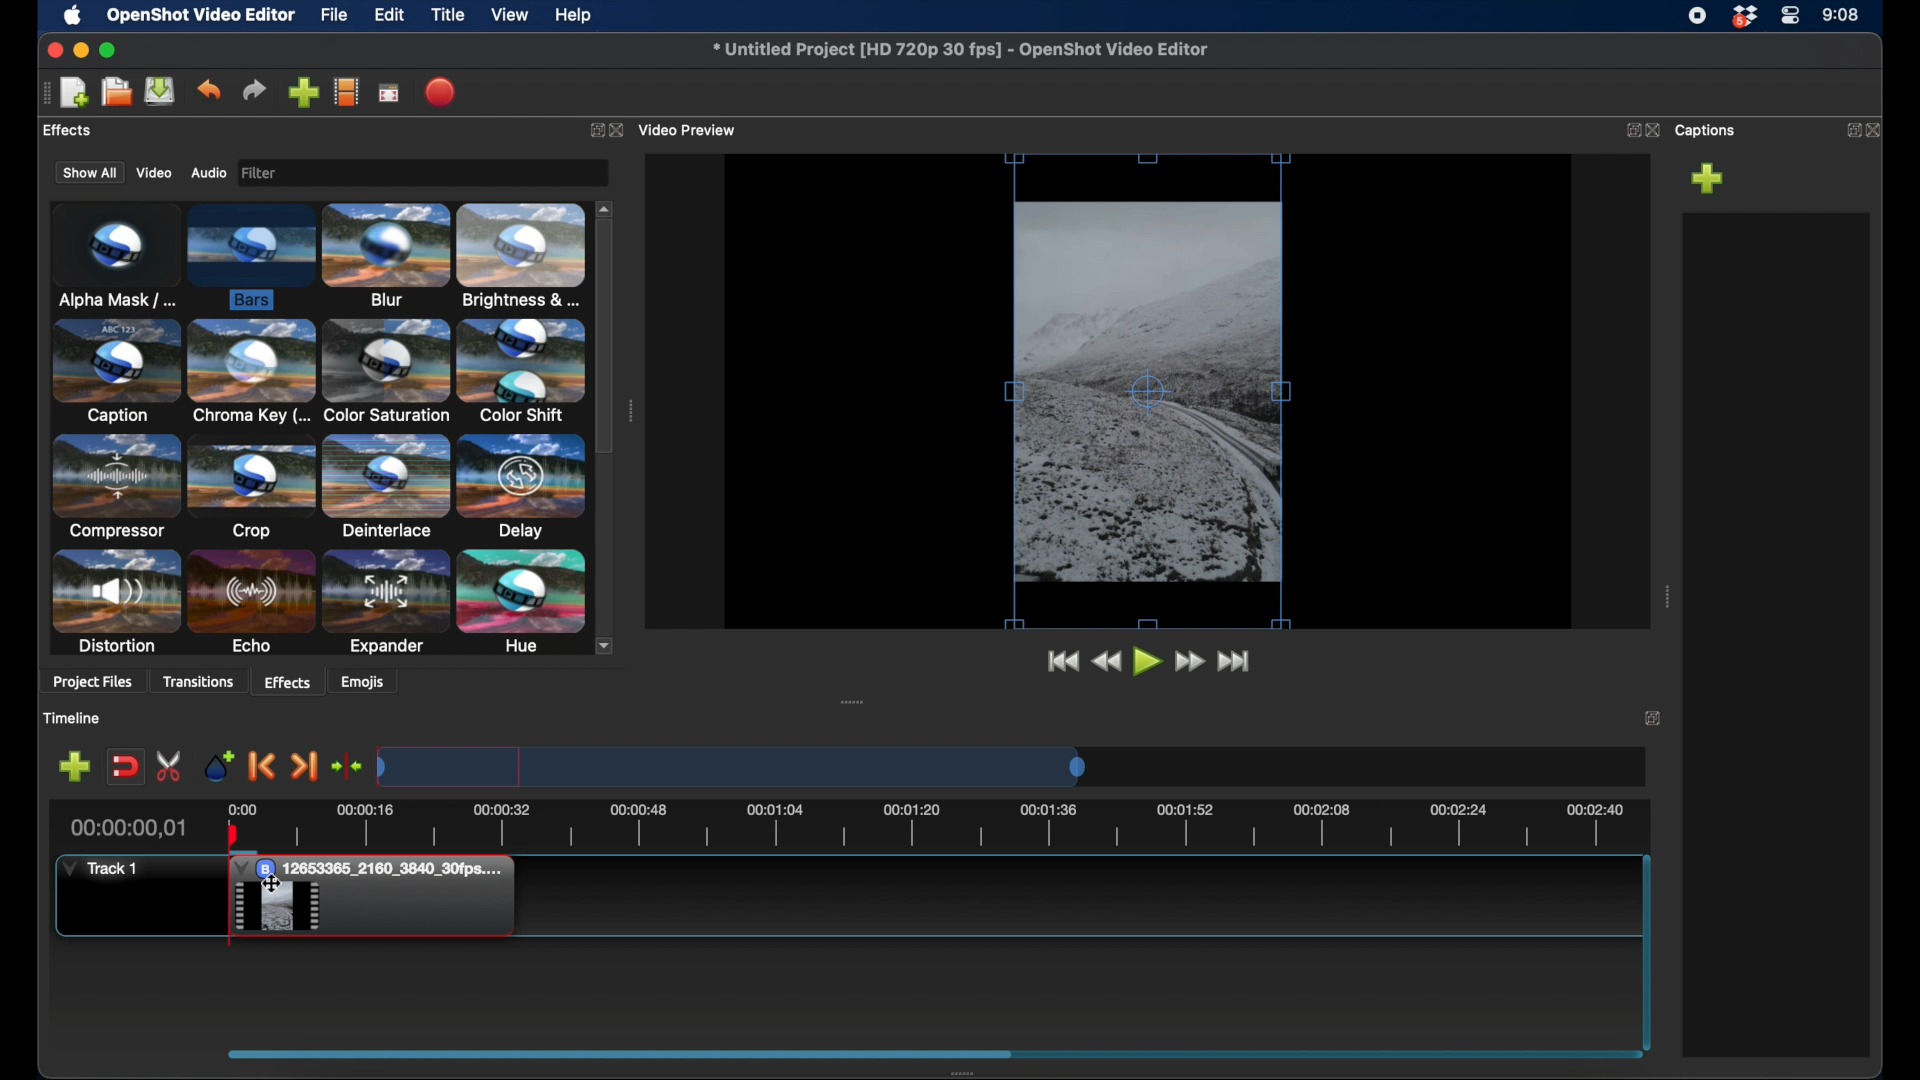 The width and height of the screenshot is (1920, 1080). I want to click on jump to start, so click(1059, 661).